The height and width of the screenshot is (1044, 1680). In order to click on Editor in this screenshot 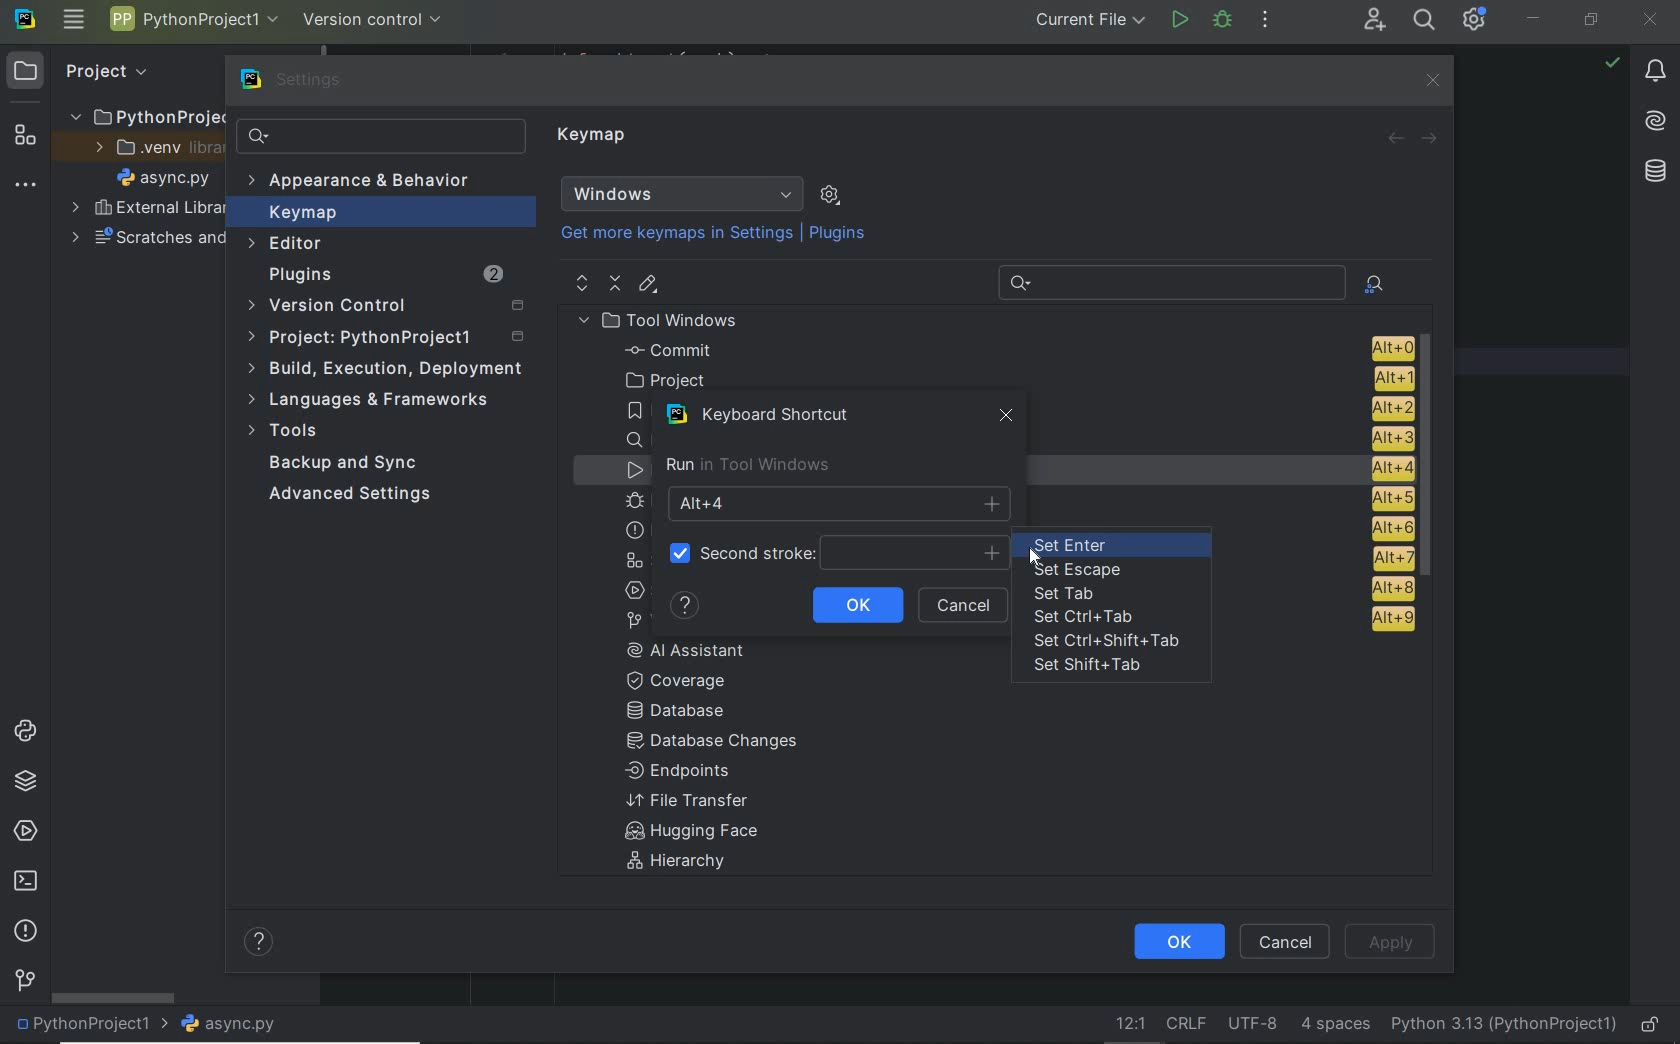, I will do `click(288, 244)`.